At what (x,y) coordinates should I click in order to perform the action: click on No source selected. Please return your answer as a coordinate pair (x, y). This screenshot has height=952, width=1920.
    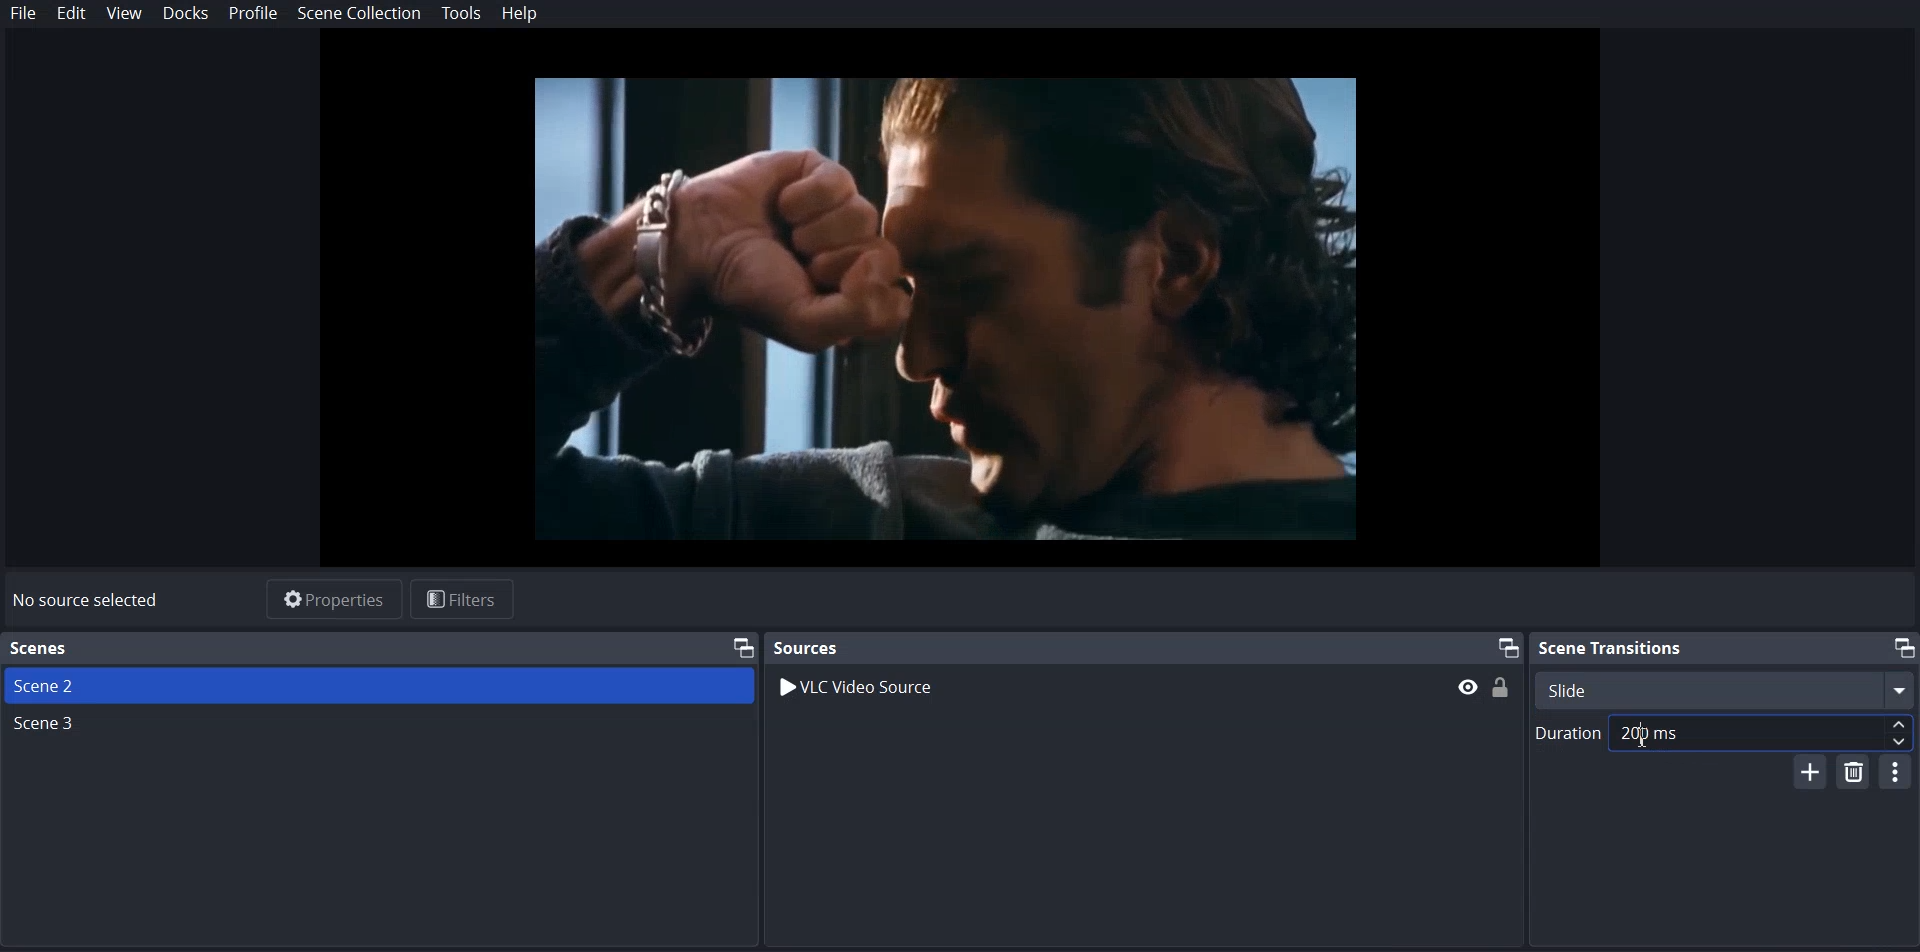
    Looking at the image, I should click on (87, 602).